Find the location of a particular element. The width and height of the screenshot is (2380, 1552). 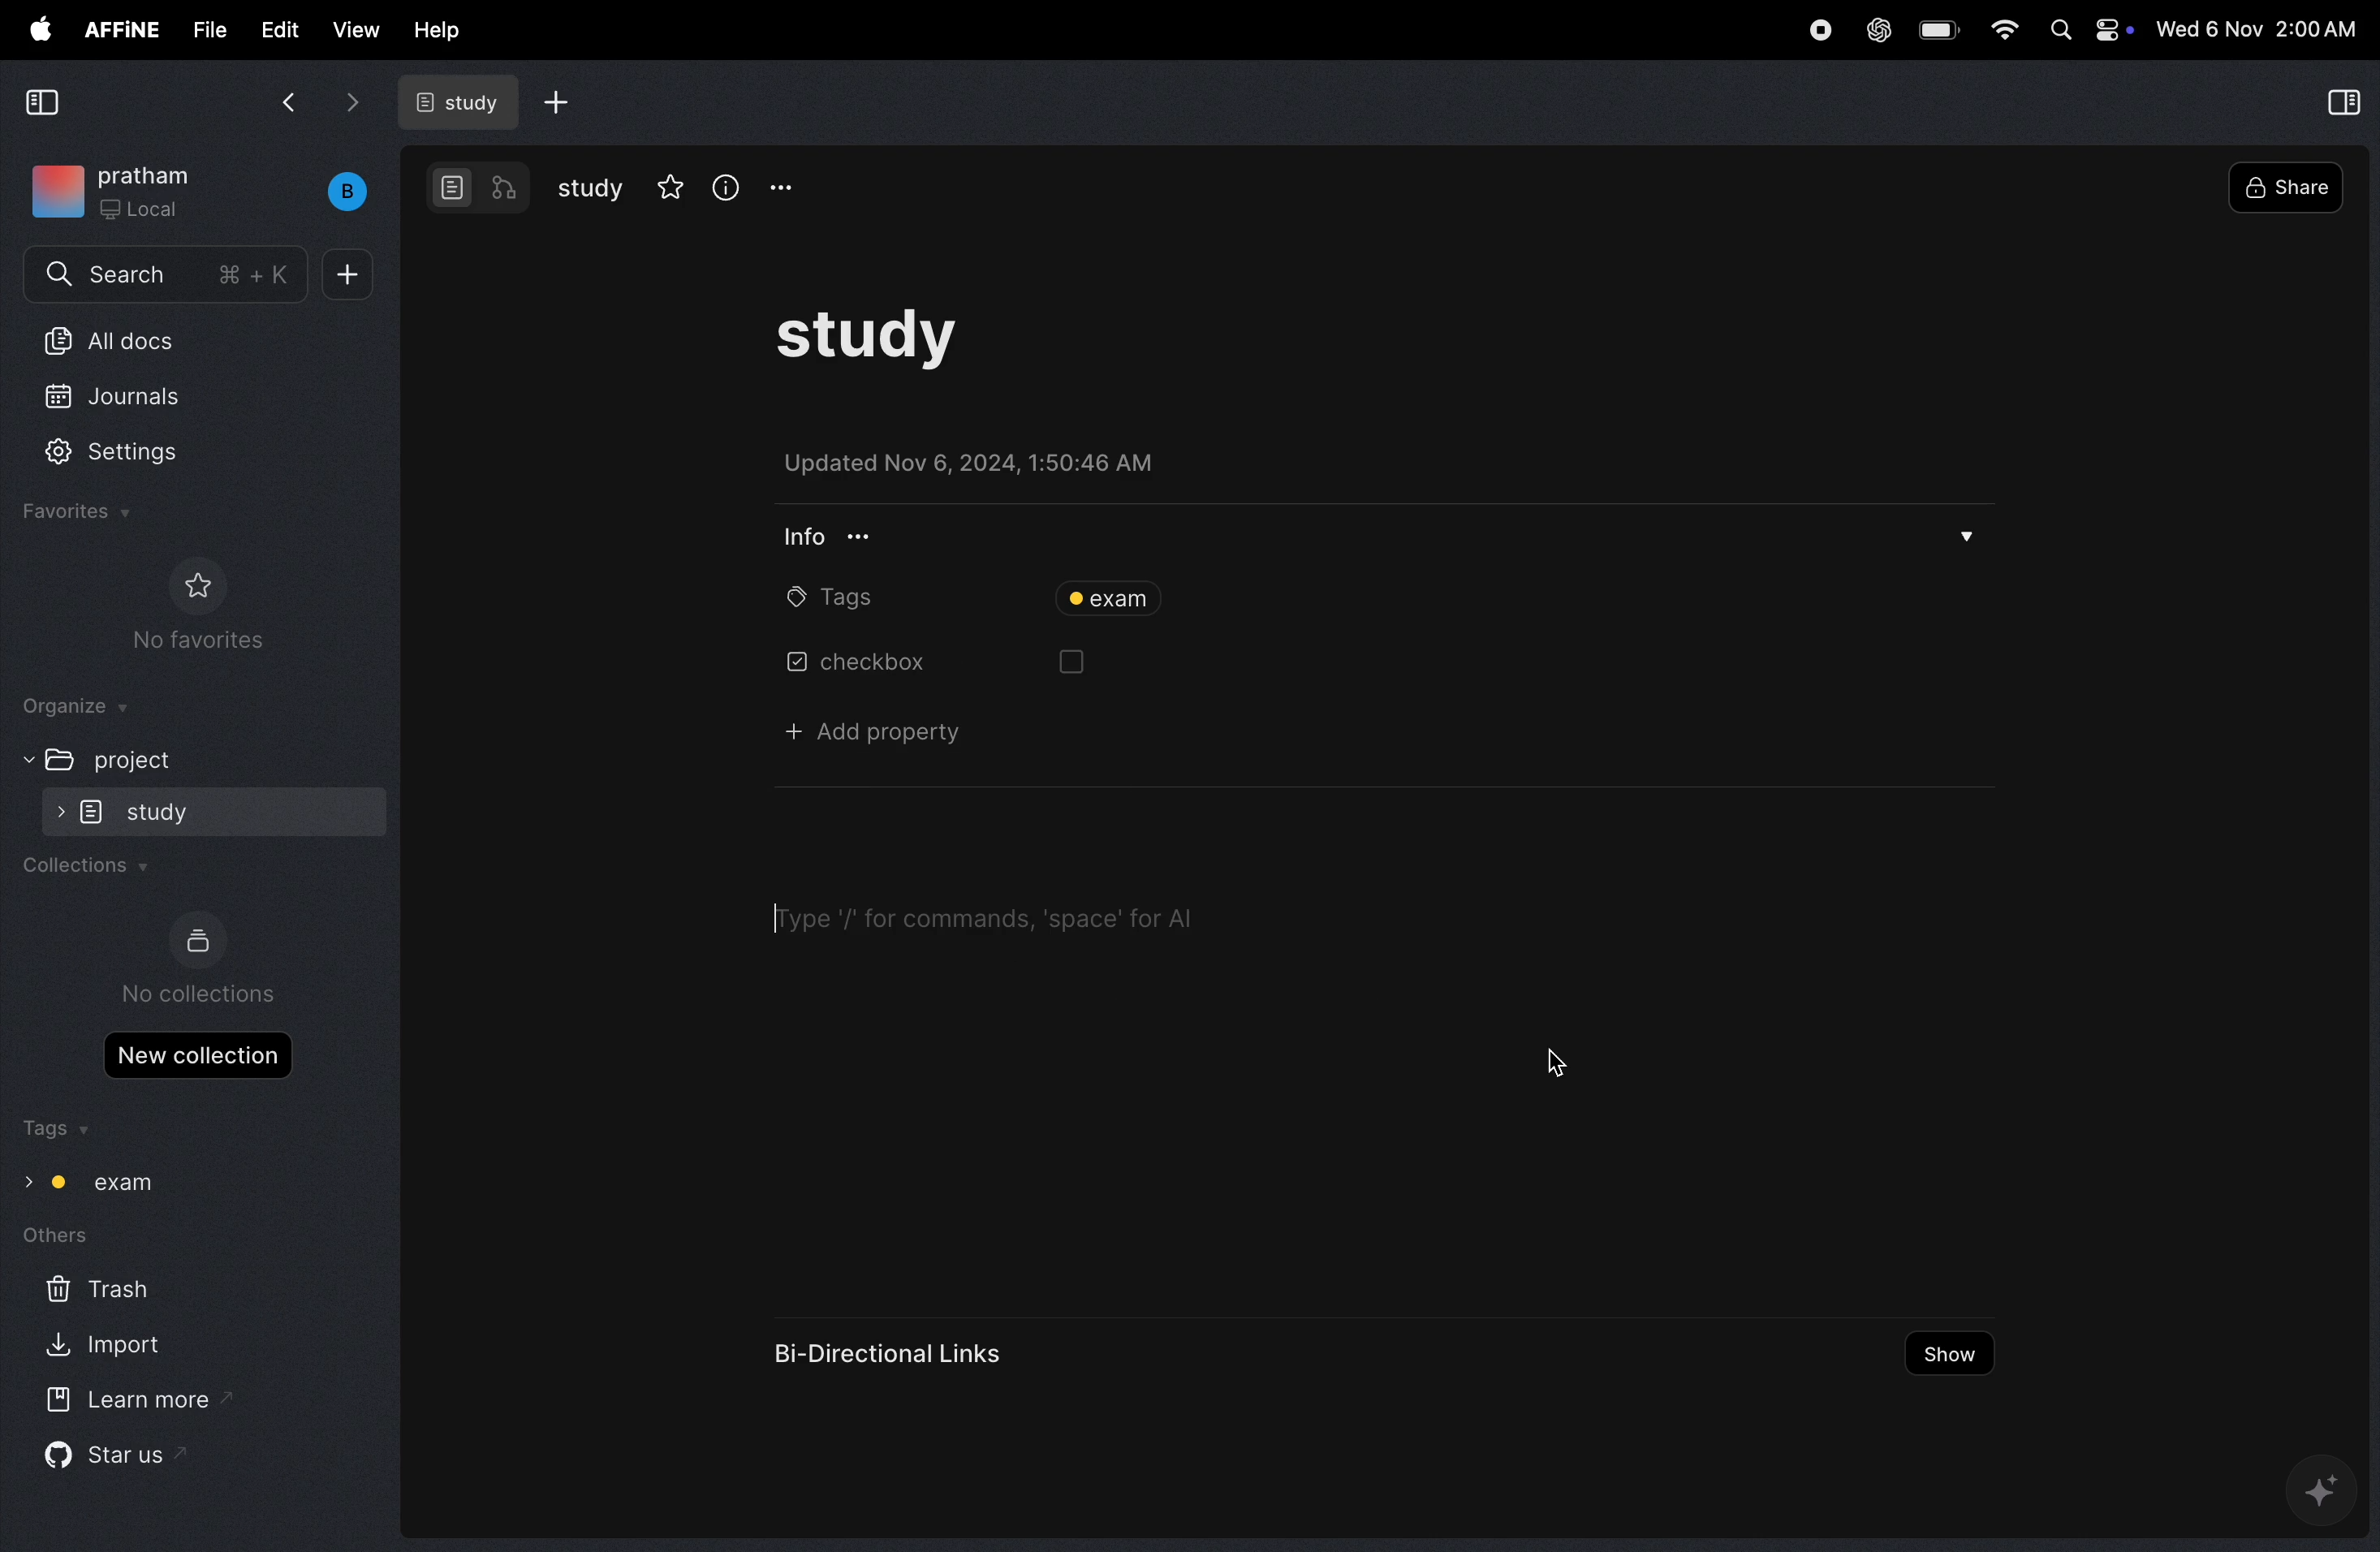

project is located at coordinates (134, 756).